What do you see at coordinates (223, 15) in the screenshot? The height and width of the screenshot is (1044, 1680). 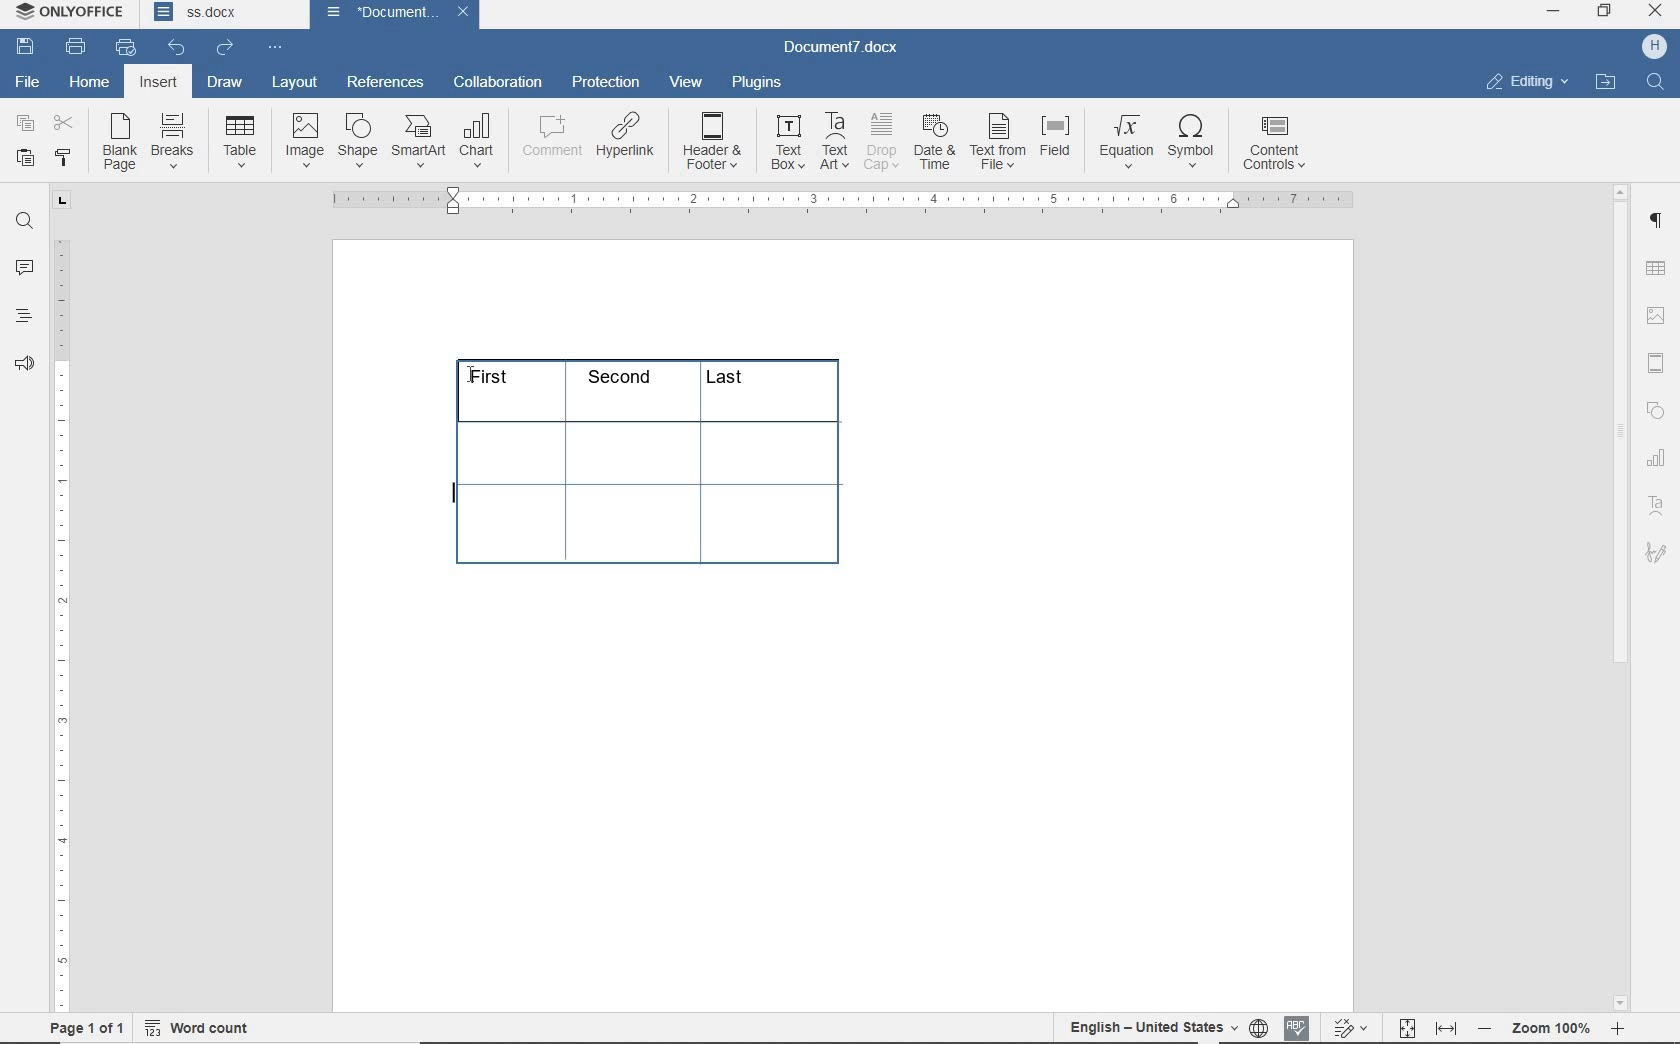 I see `document names` at bounding box center [223, 15].